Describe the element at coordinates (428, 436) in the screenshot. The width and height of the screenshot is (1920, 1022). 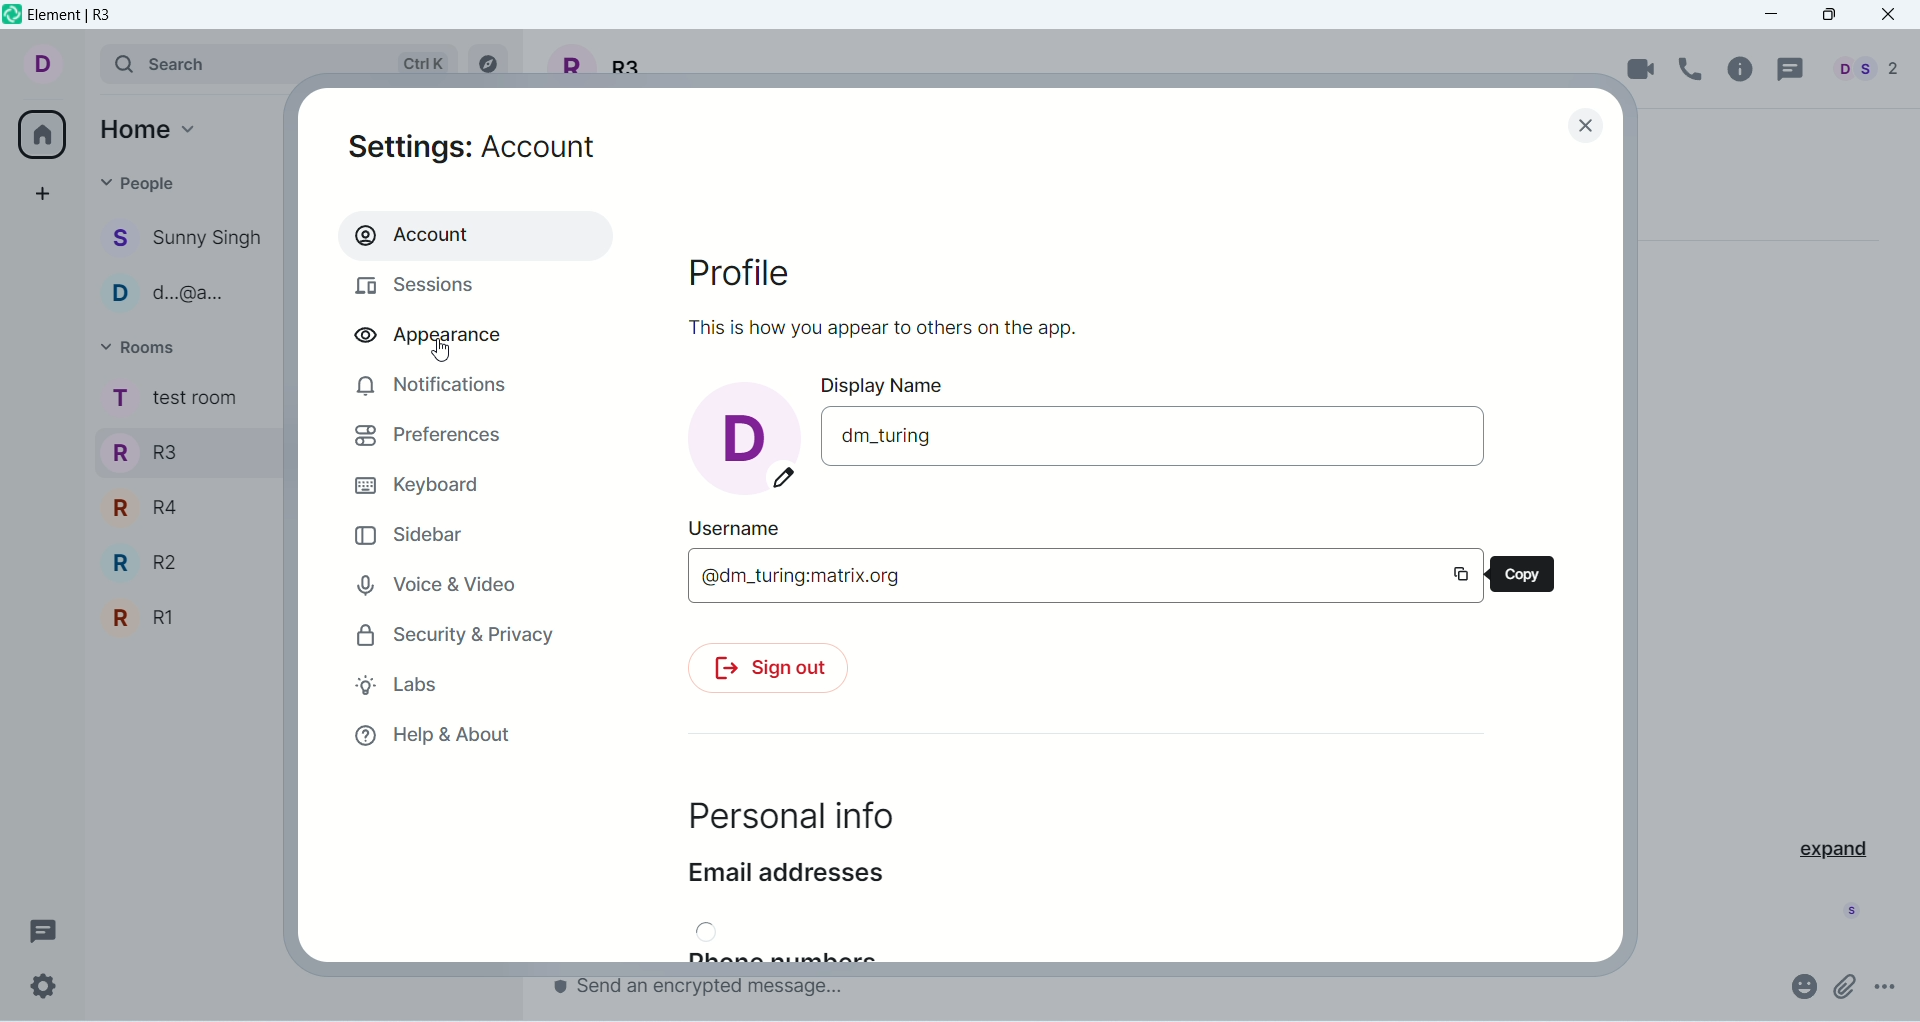
I see `preferences` at that location.